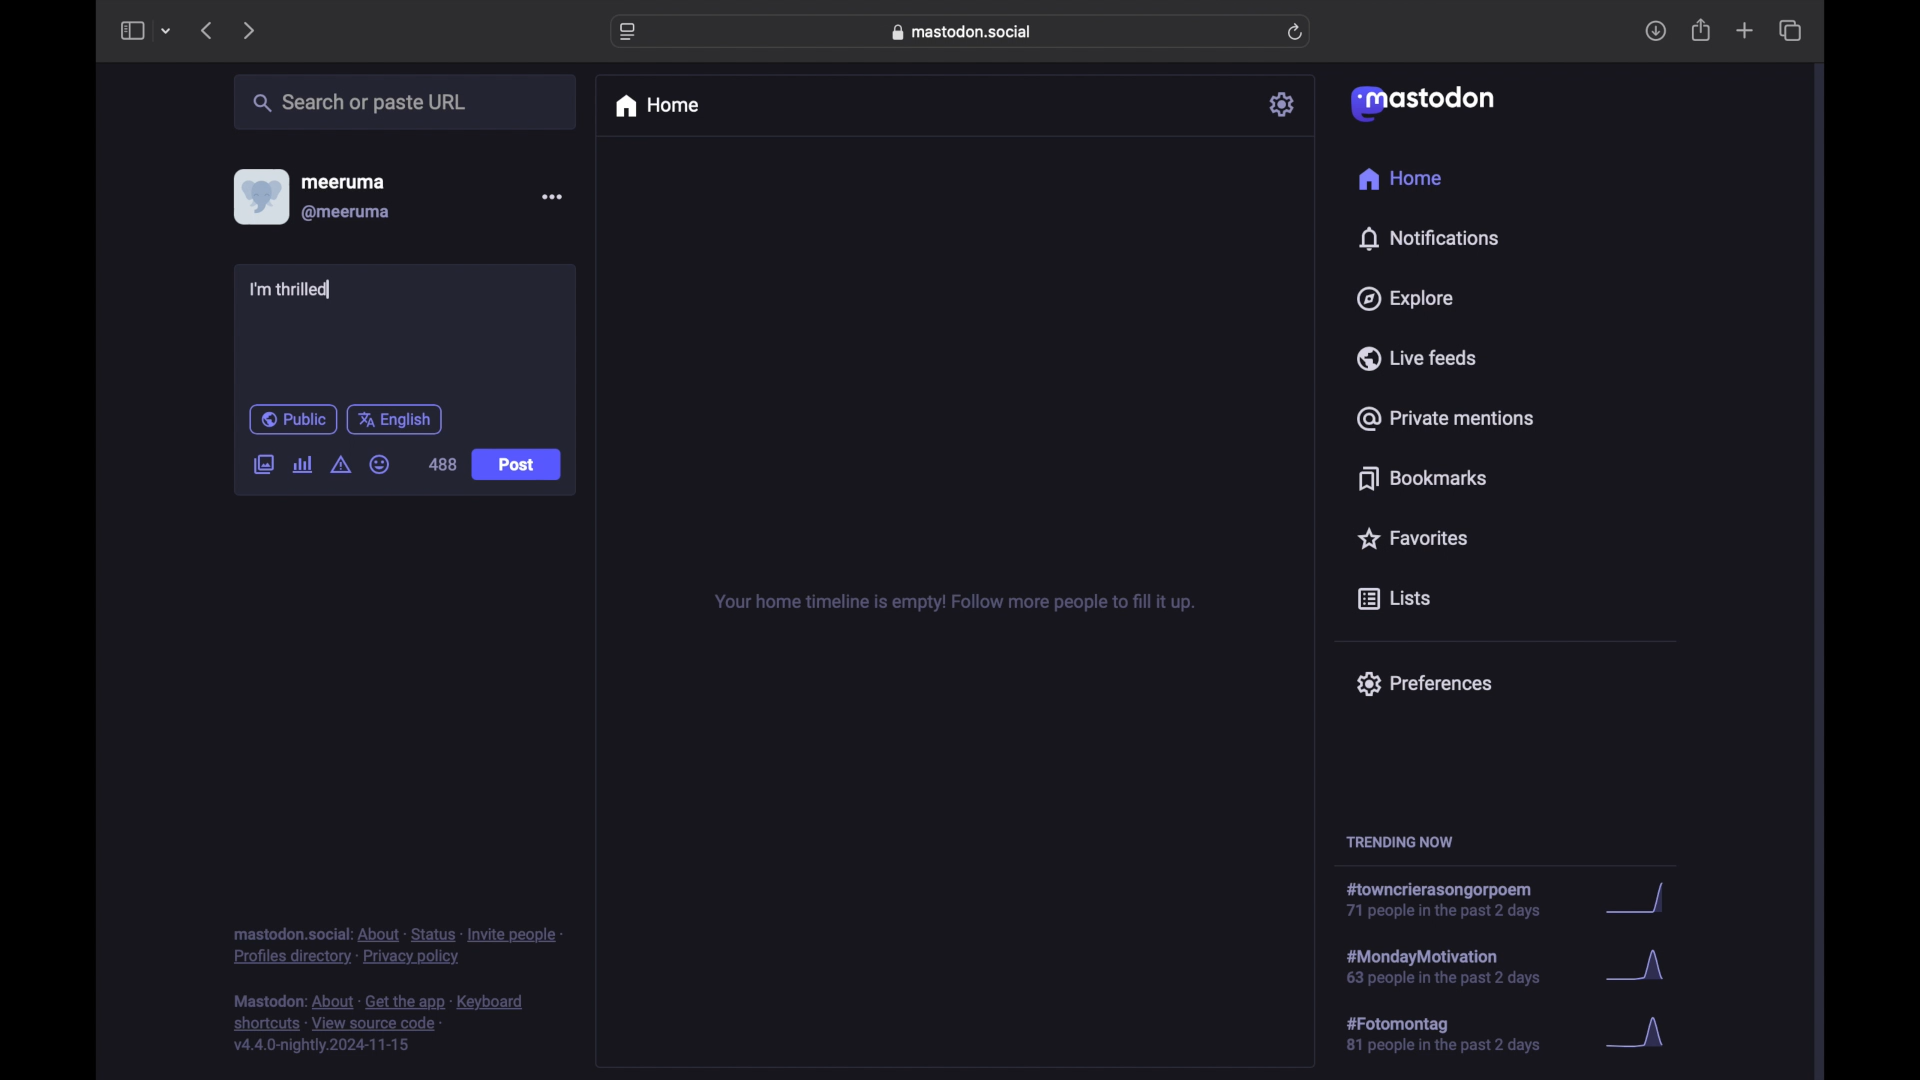 The image size is (1920, 1080). Describe the element at coordinates (1462, 965) in the screenshot. I see `hashtag  trend` at that location.